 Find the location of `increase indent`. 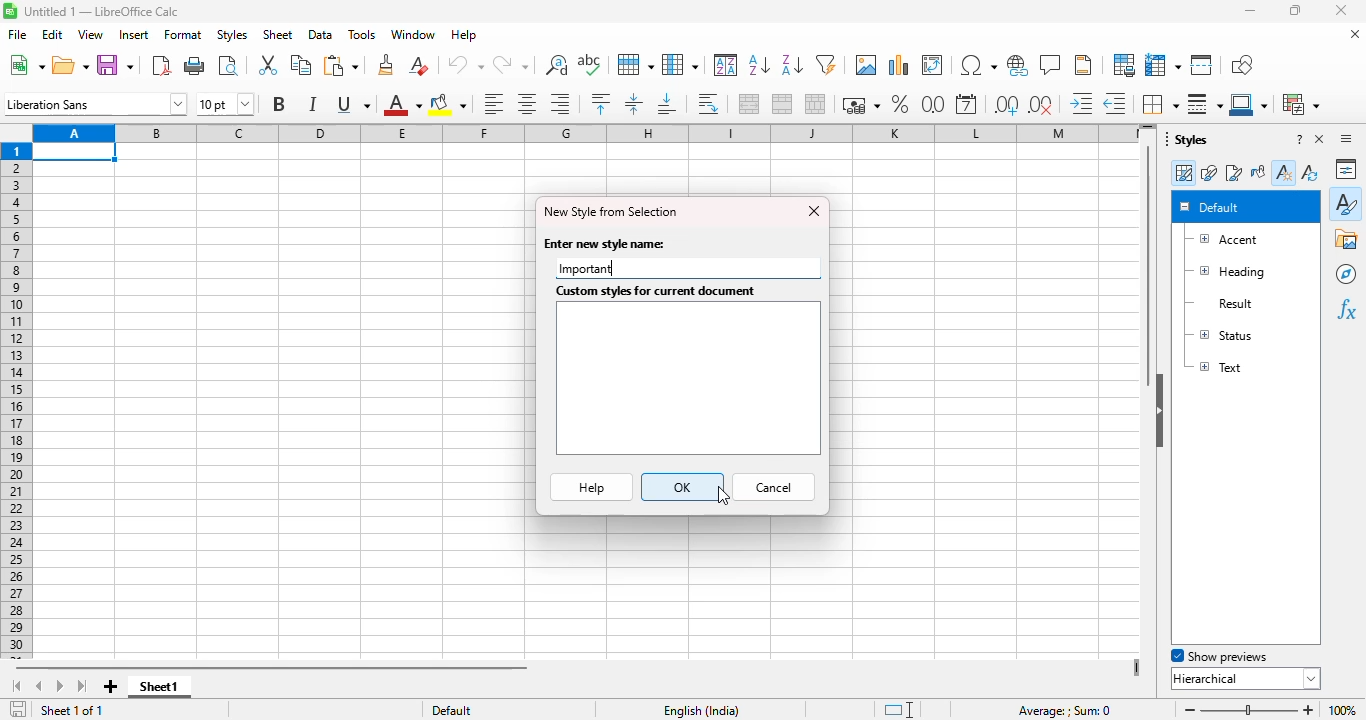

increase indent is located at coordinates (1080, 103).